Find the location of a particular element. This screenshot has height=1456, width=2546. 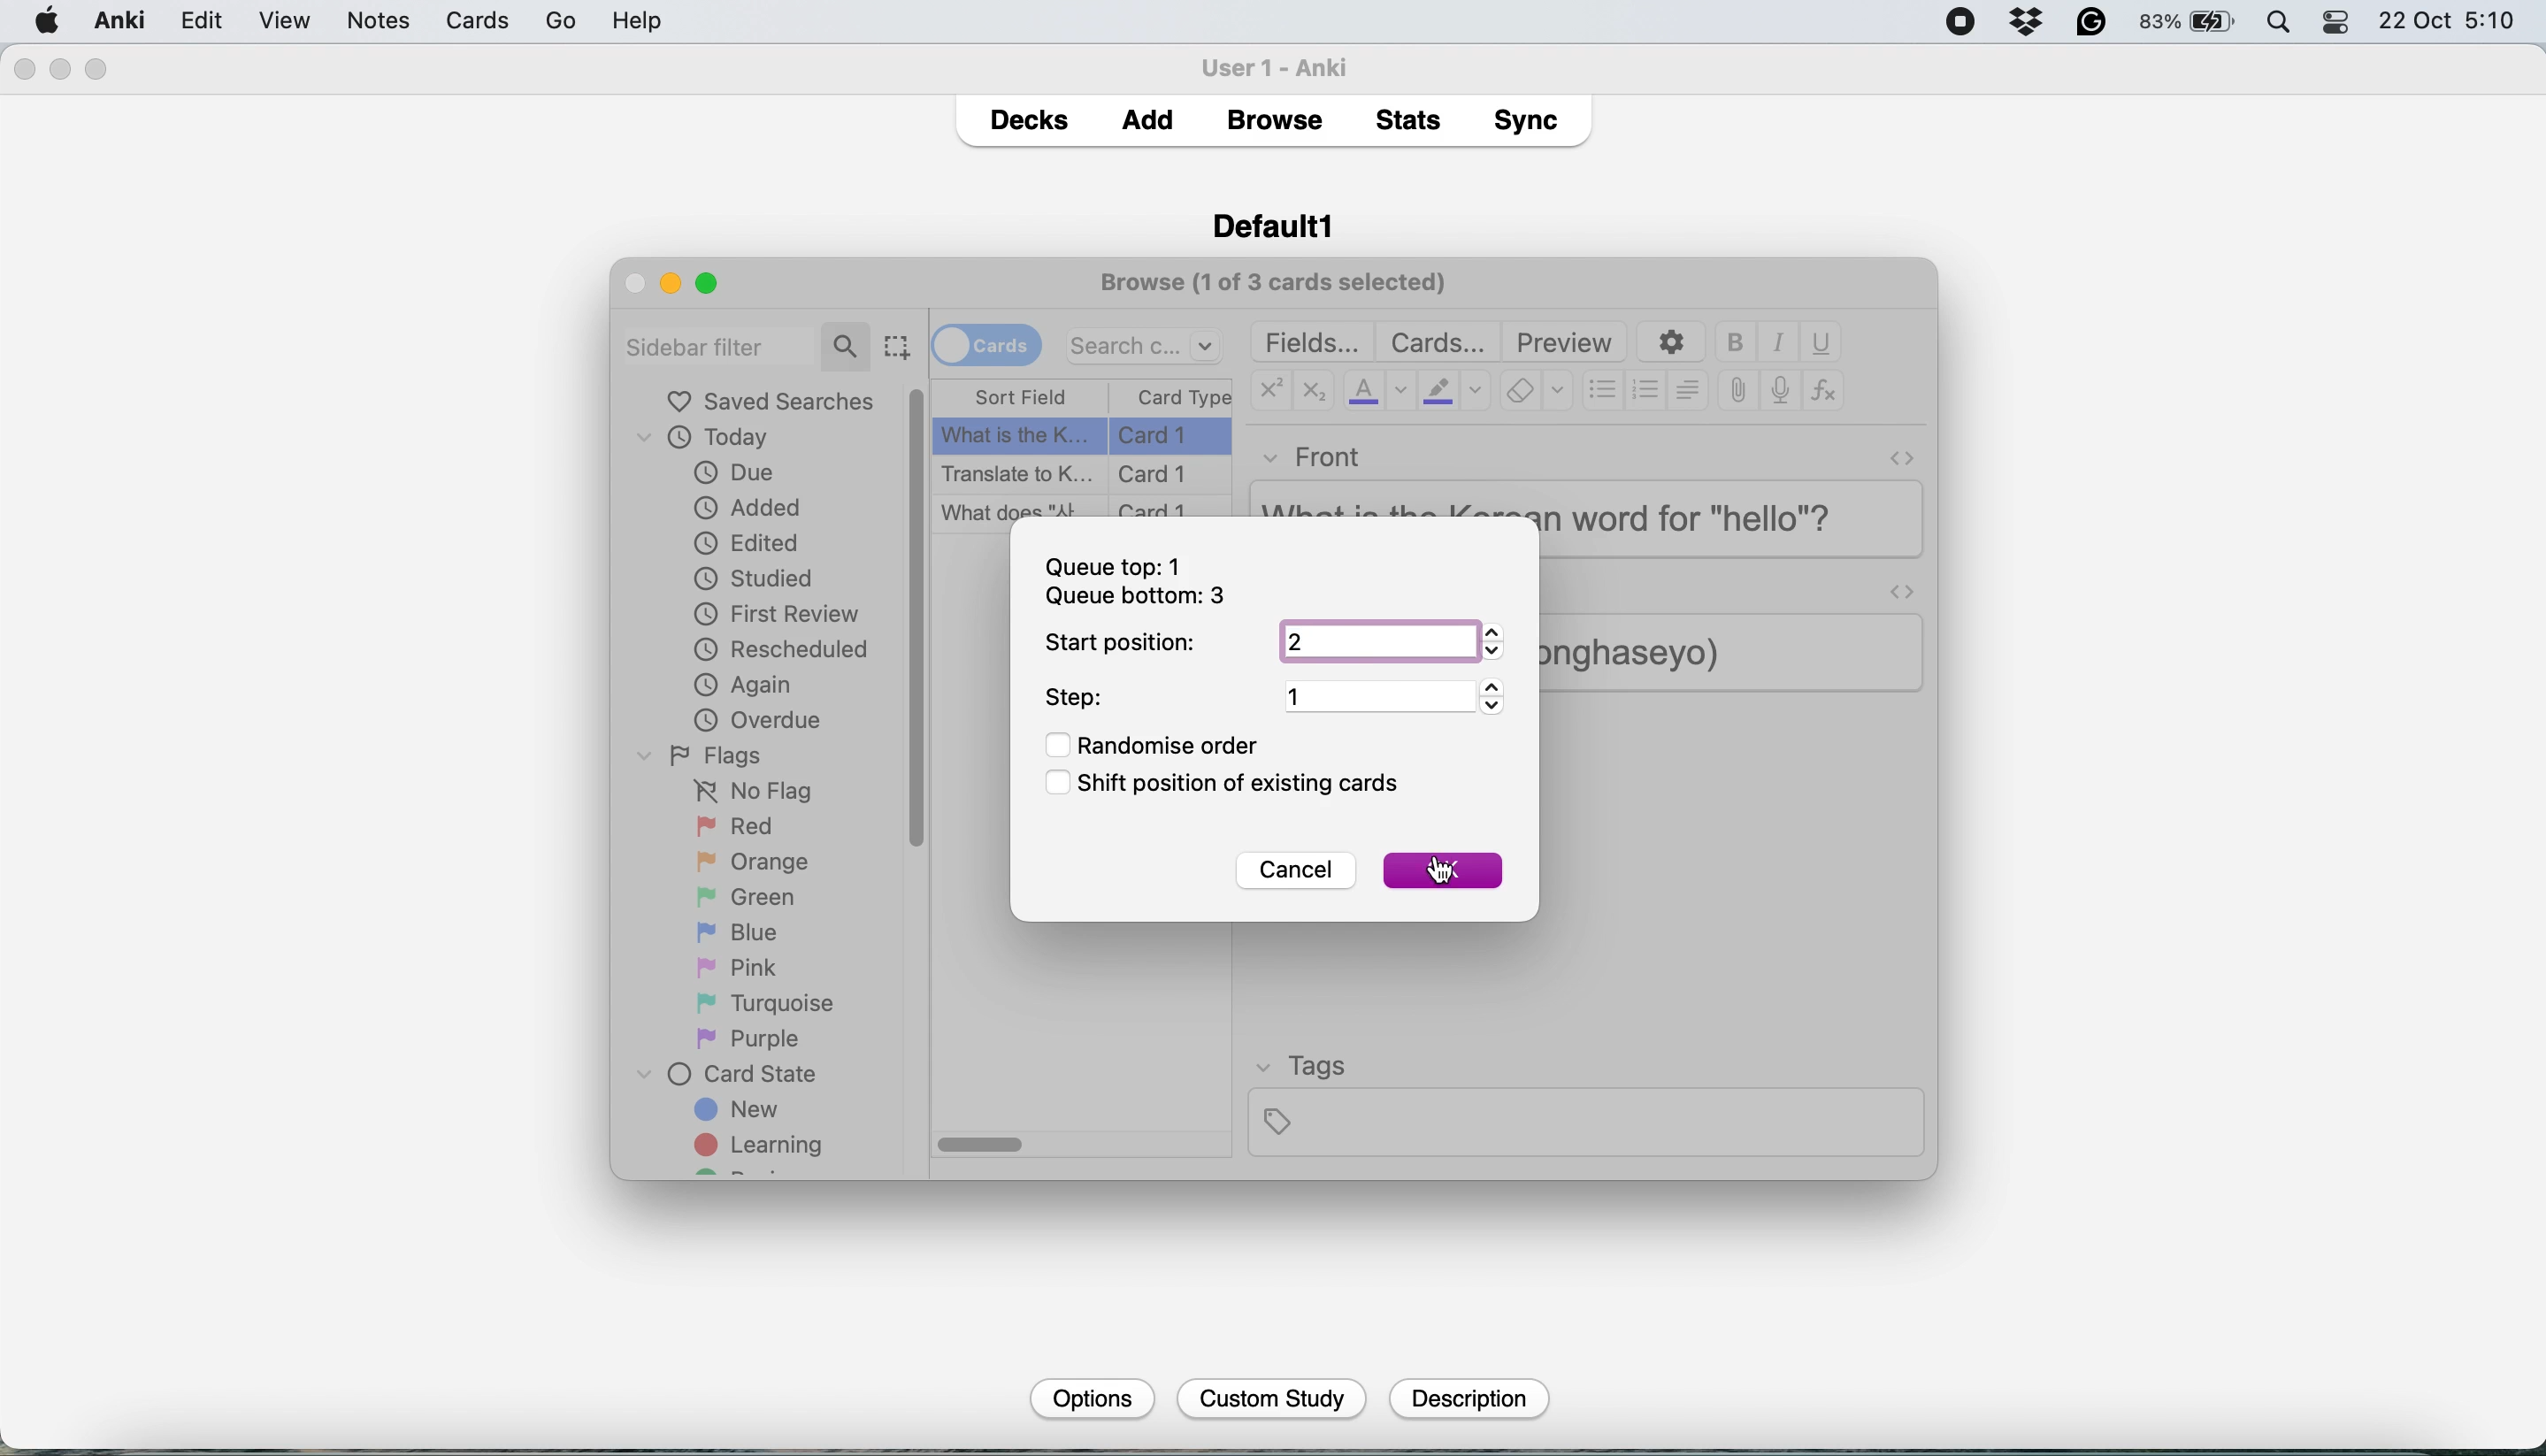

minimise is located at coordinates (61, 68).